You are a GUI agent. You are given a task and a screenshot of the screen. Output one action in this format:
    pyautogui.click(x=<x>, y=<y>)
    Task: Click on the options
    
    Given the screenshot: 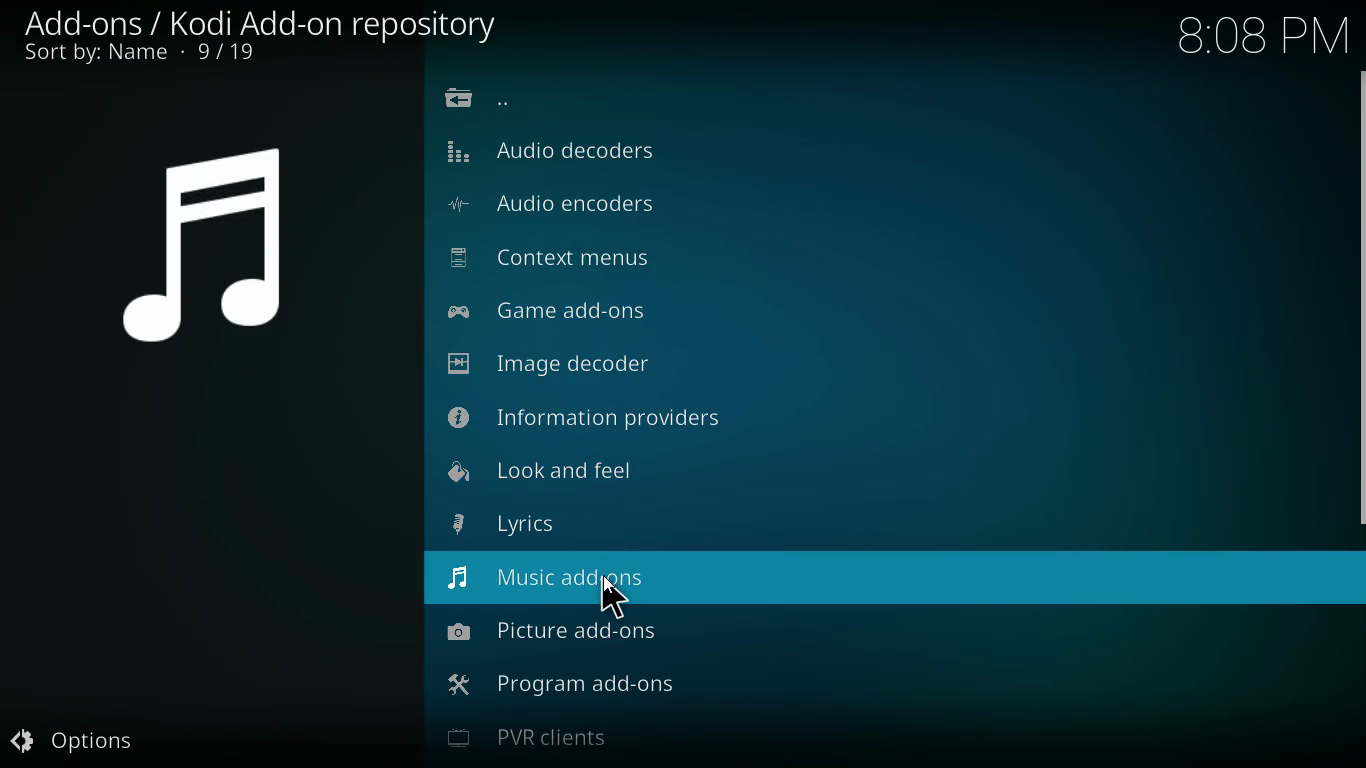 What is the action you would take?
    pyautogui.click(x=81, y=736)
    